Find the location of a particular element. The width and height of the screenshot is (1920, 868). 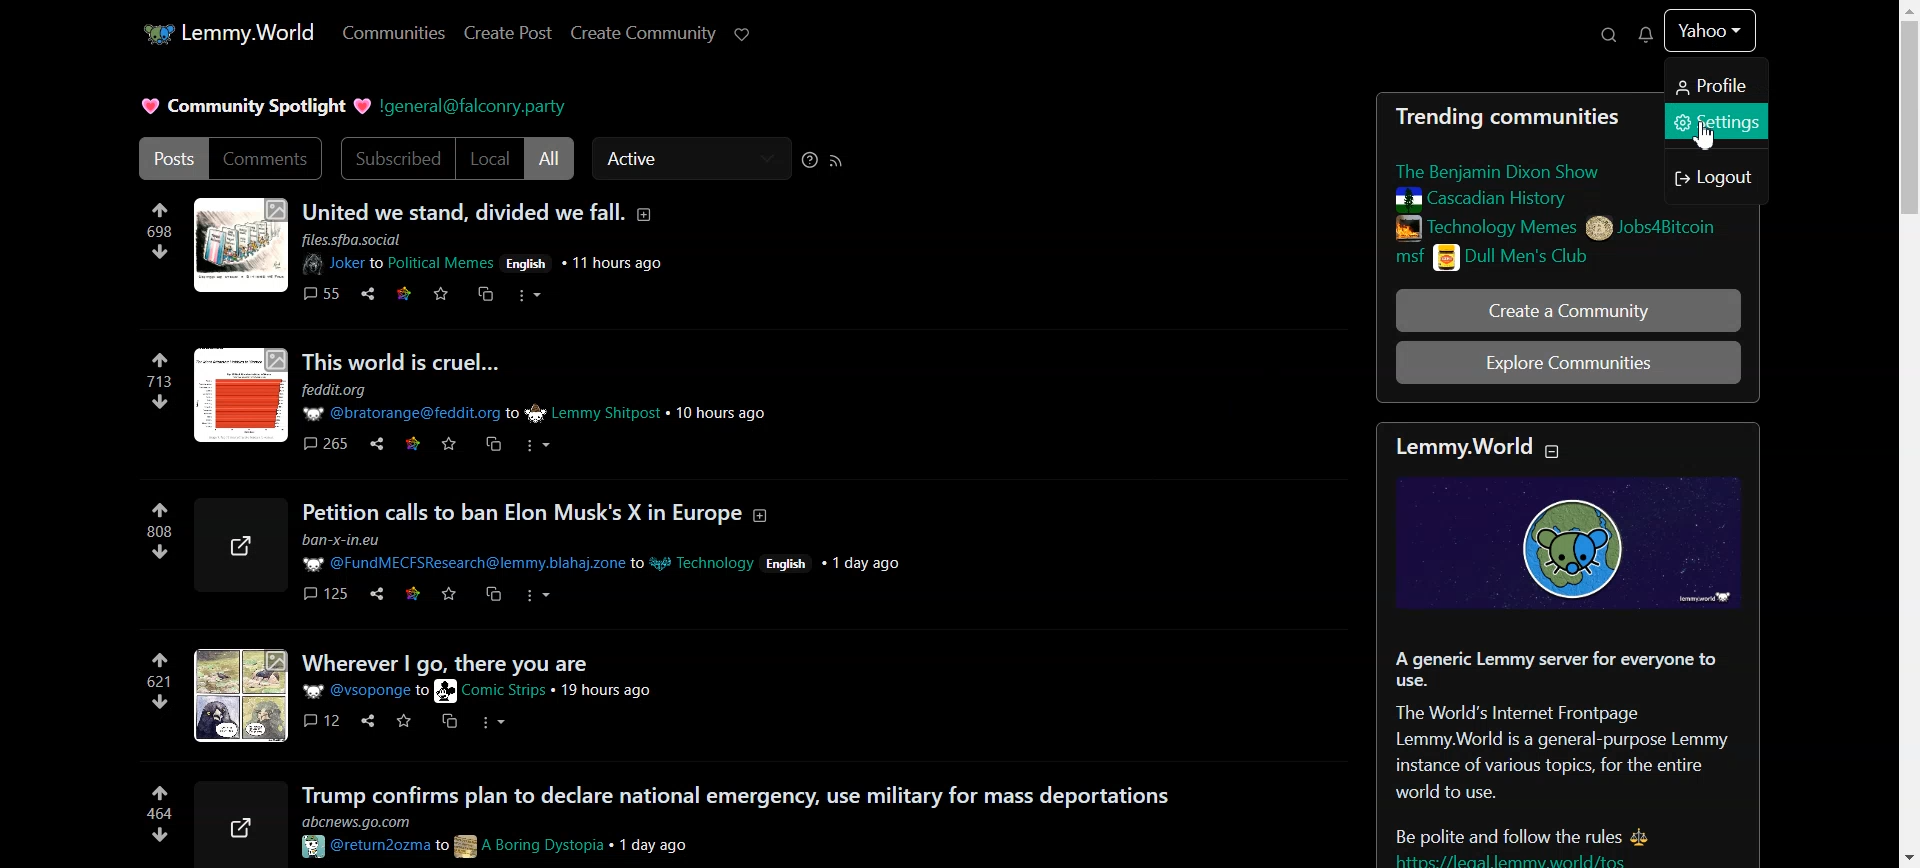

RSS is located at coordinates (837, 159).